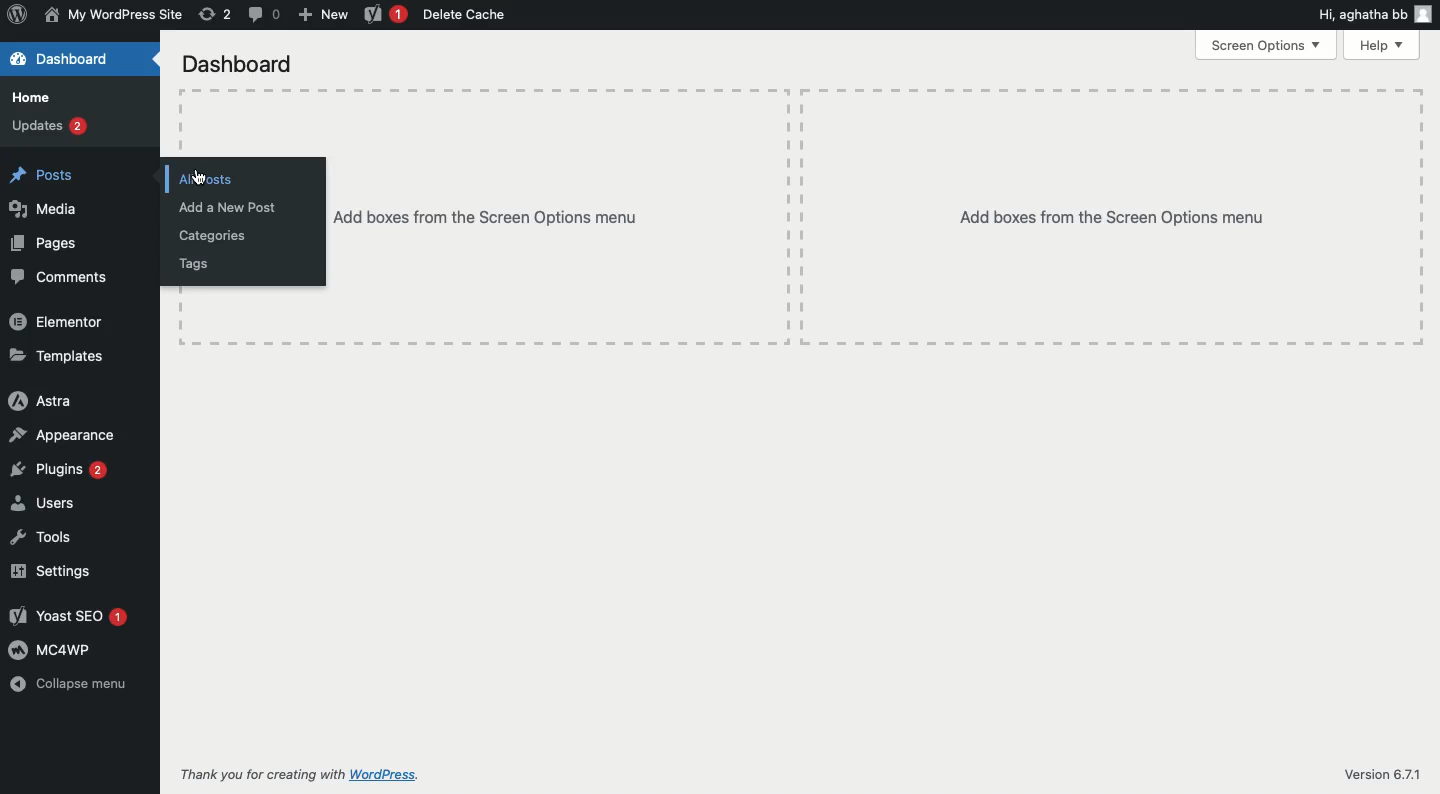  What do you see at coordinates (876, 217) in the screenshot?
I see `Add boxes from the screen options menu` at bounding box center [876, 217].